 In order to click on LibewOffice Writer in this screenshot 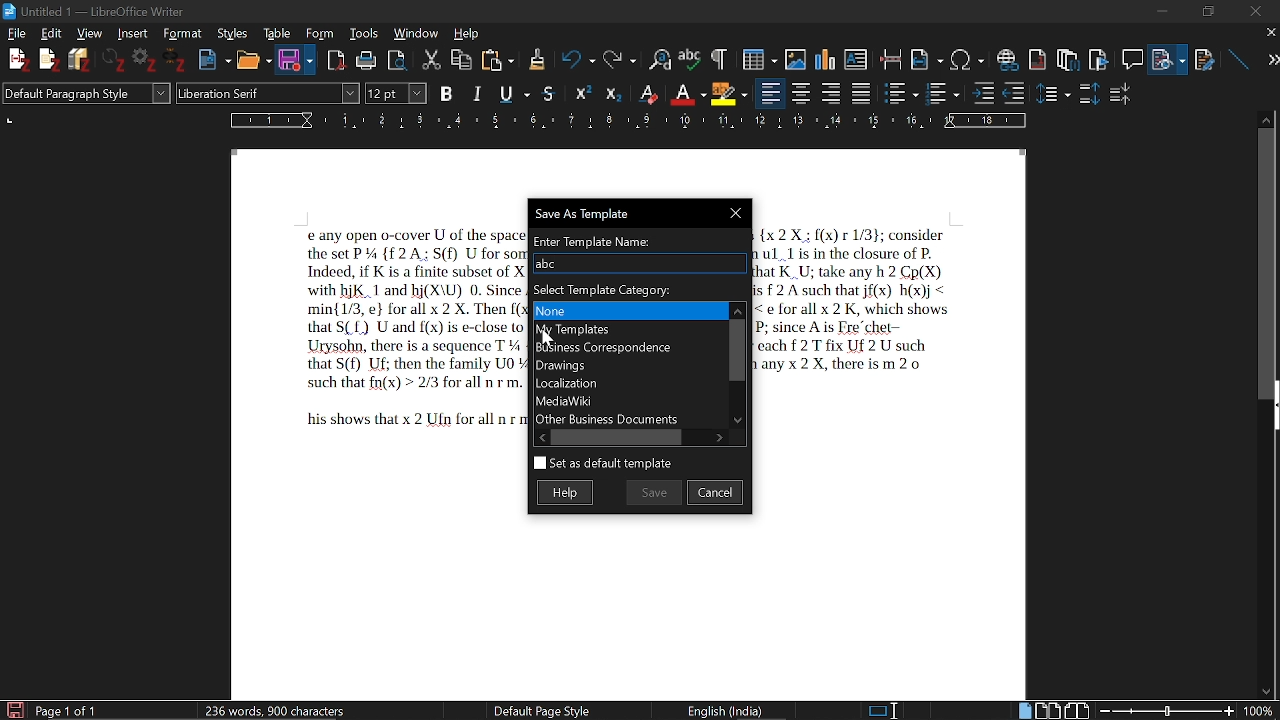, I will do `click(9, 10)`.